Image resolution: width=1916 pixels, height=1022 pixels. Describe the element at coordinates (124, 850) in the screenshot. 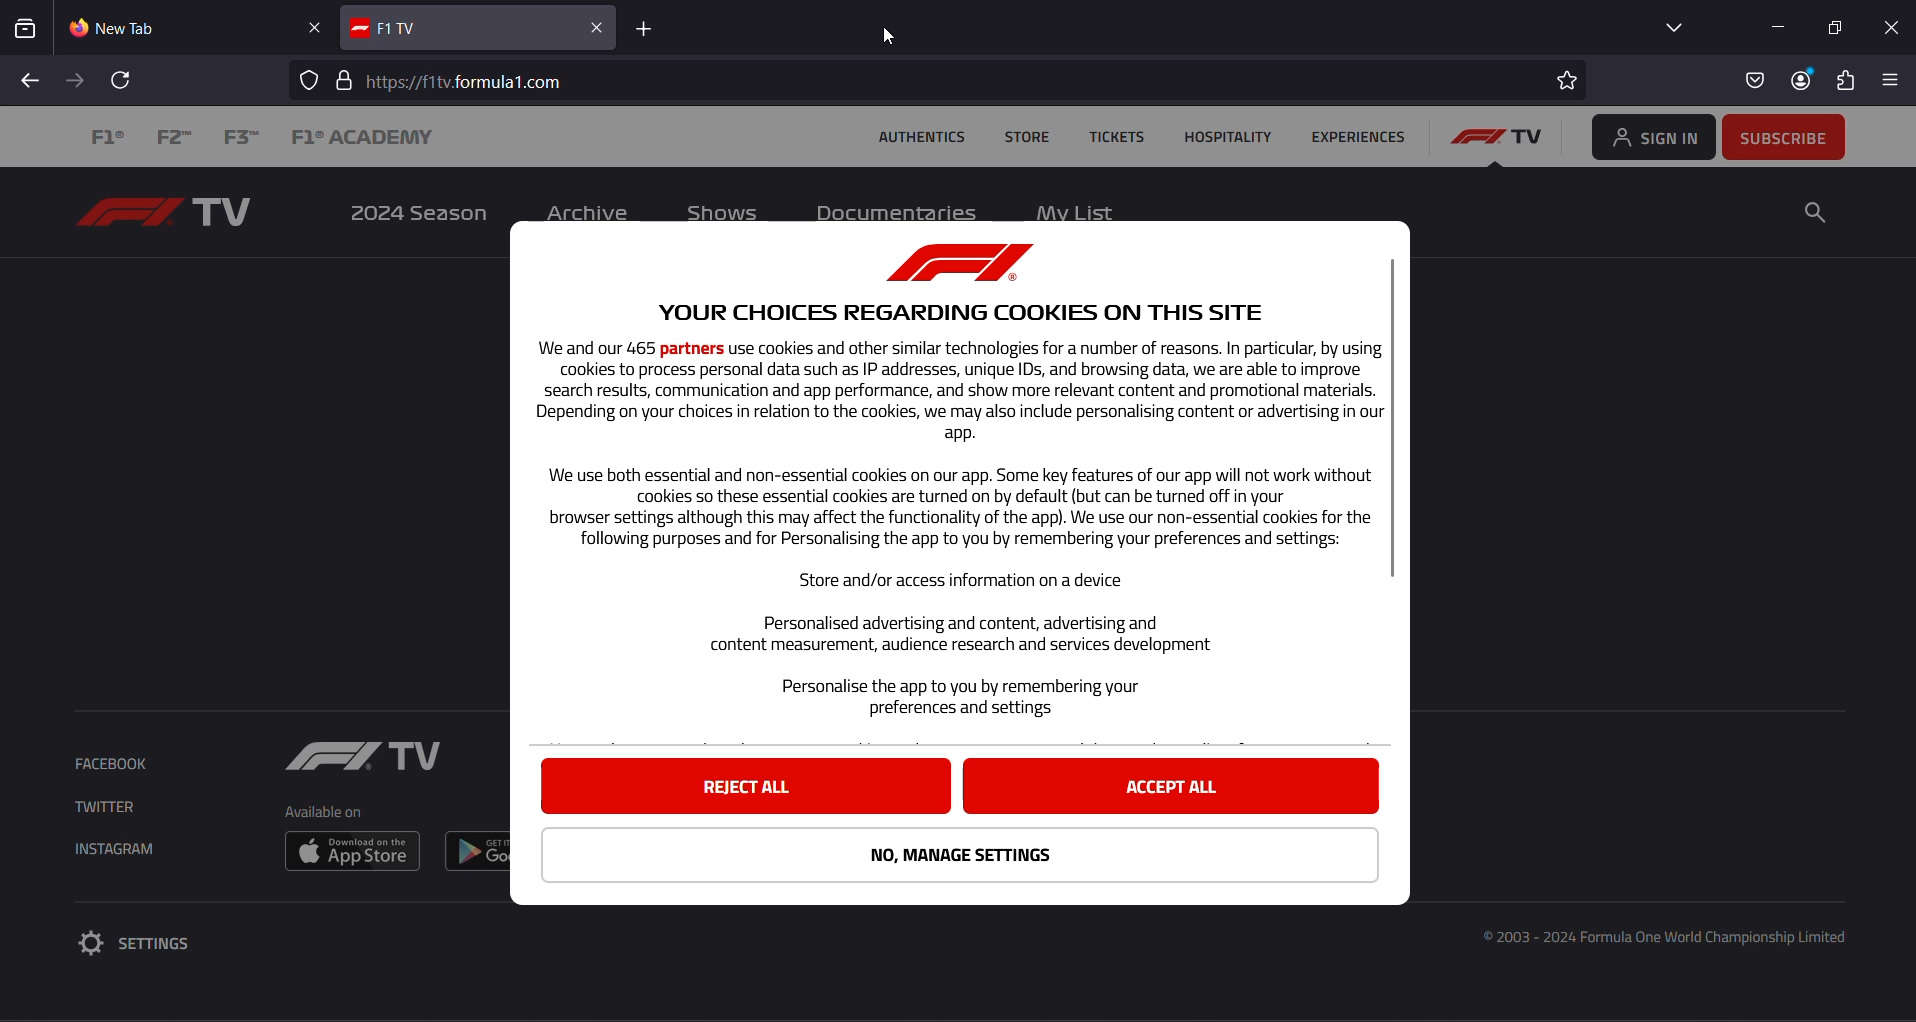

I see `instagram` at that location.